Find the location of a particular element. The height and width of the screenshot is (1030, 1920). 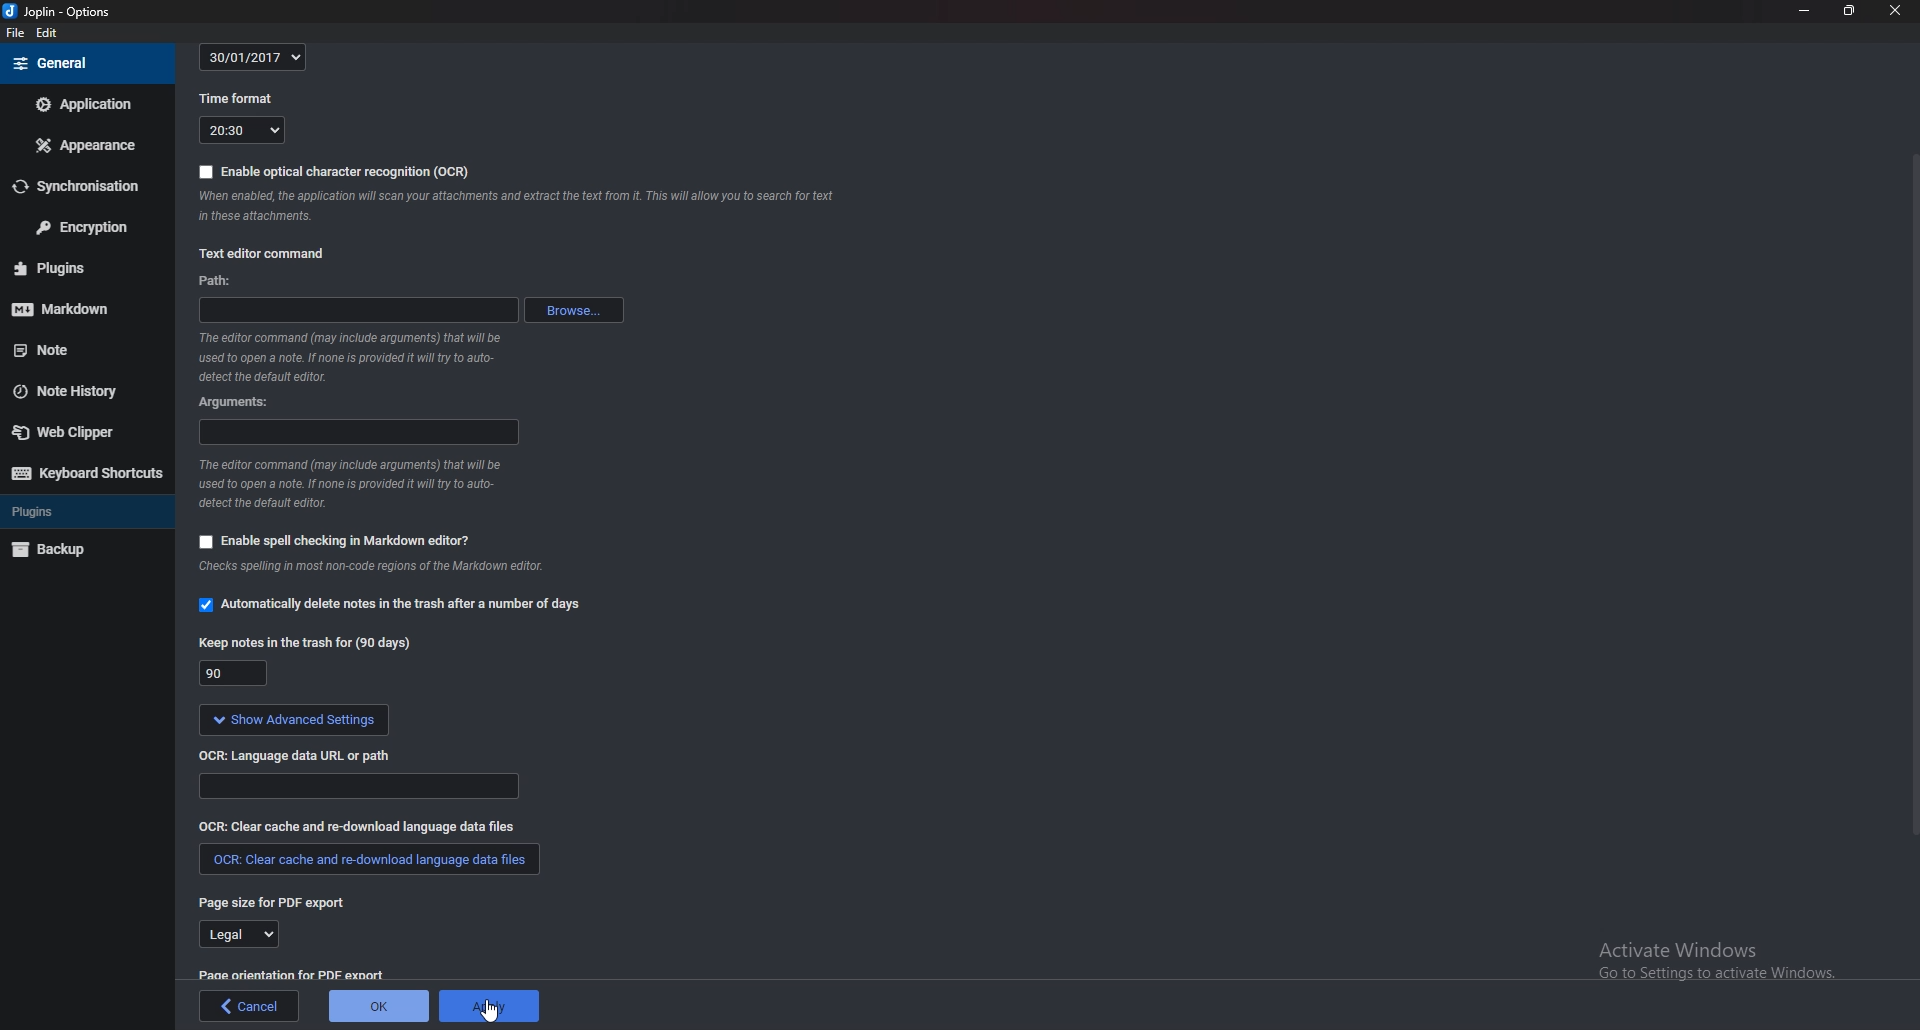

Info is located at coordinates (521, 204).